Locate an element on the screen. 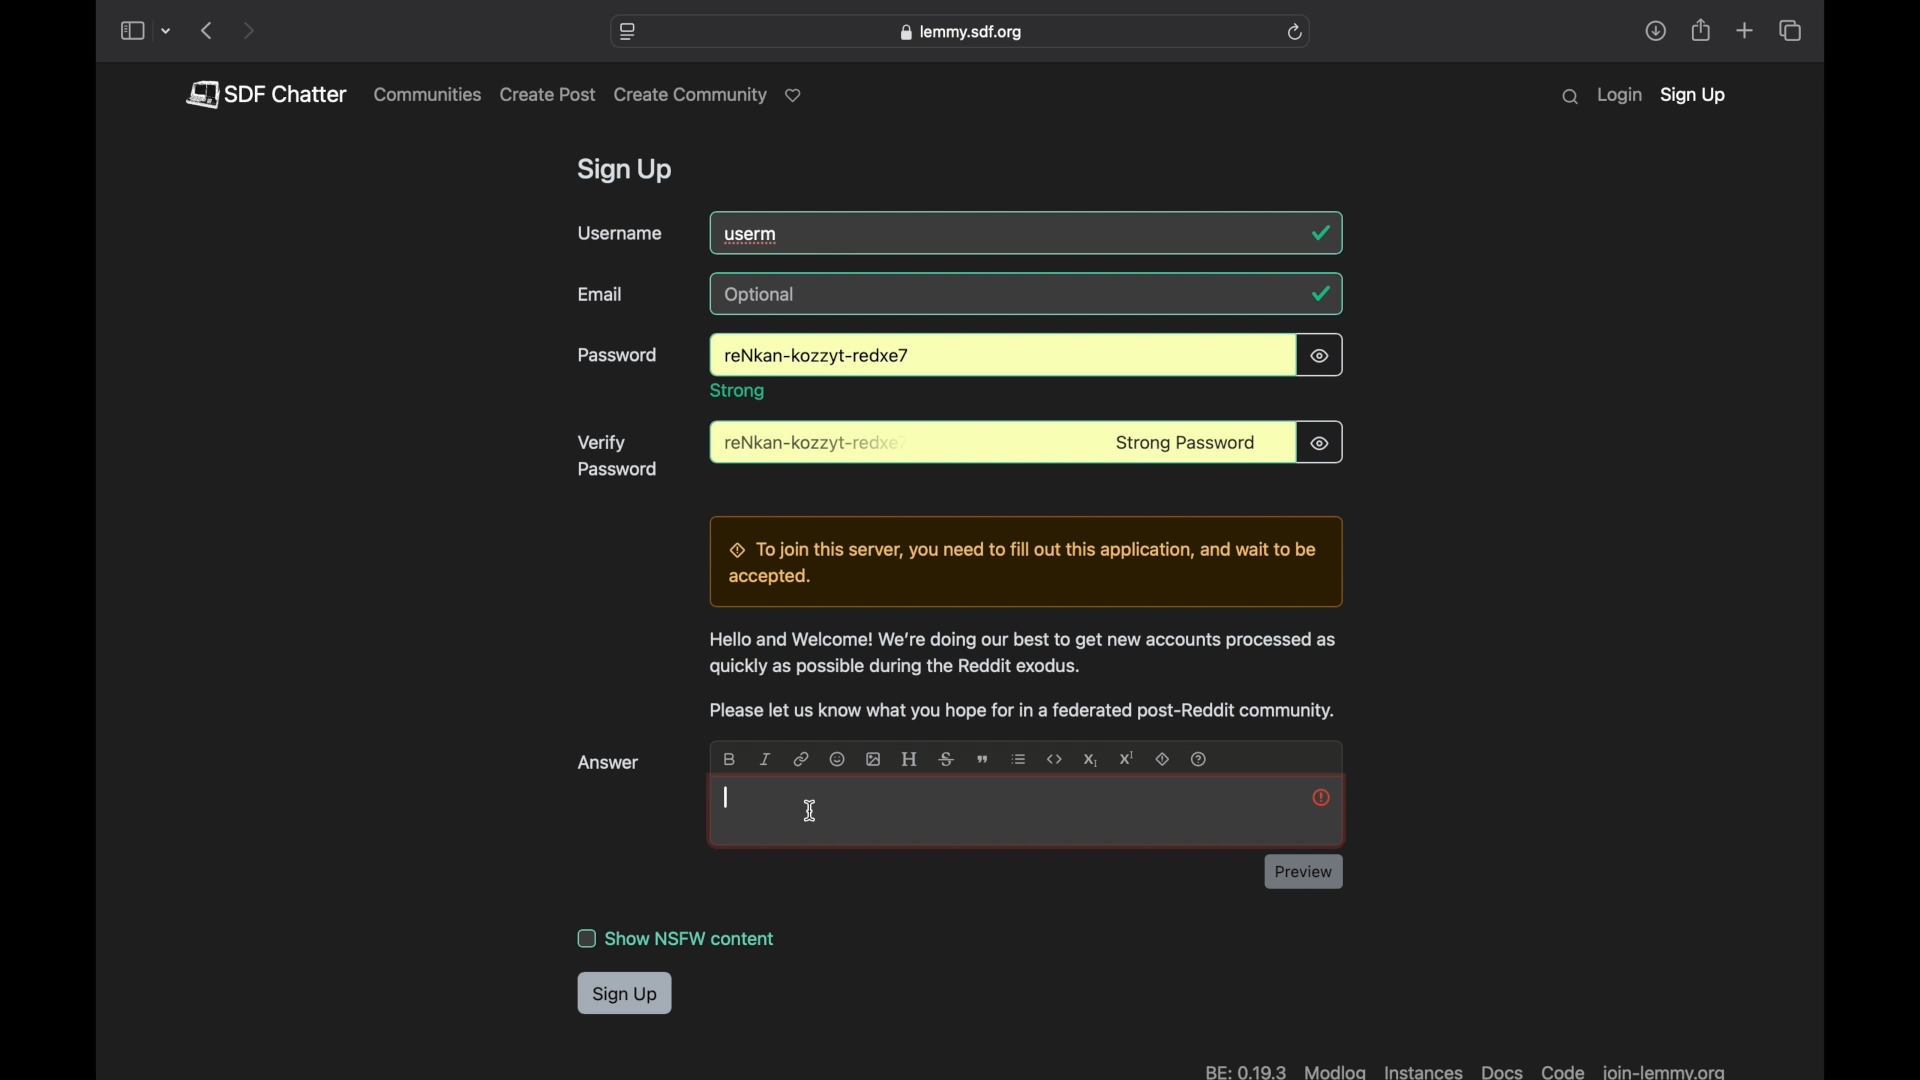 The width and height of the screenshot is (1920, 1080). image is located at coordinates (874, 759).